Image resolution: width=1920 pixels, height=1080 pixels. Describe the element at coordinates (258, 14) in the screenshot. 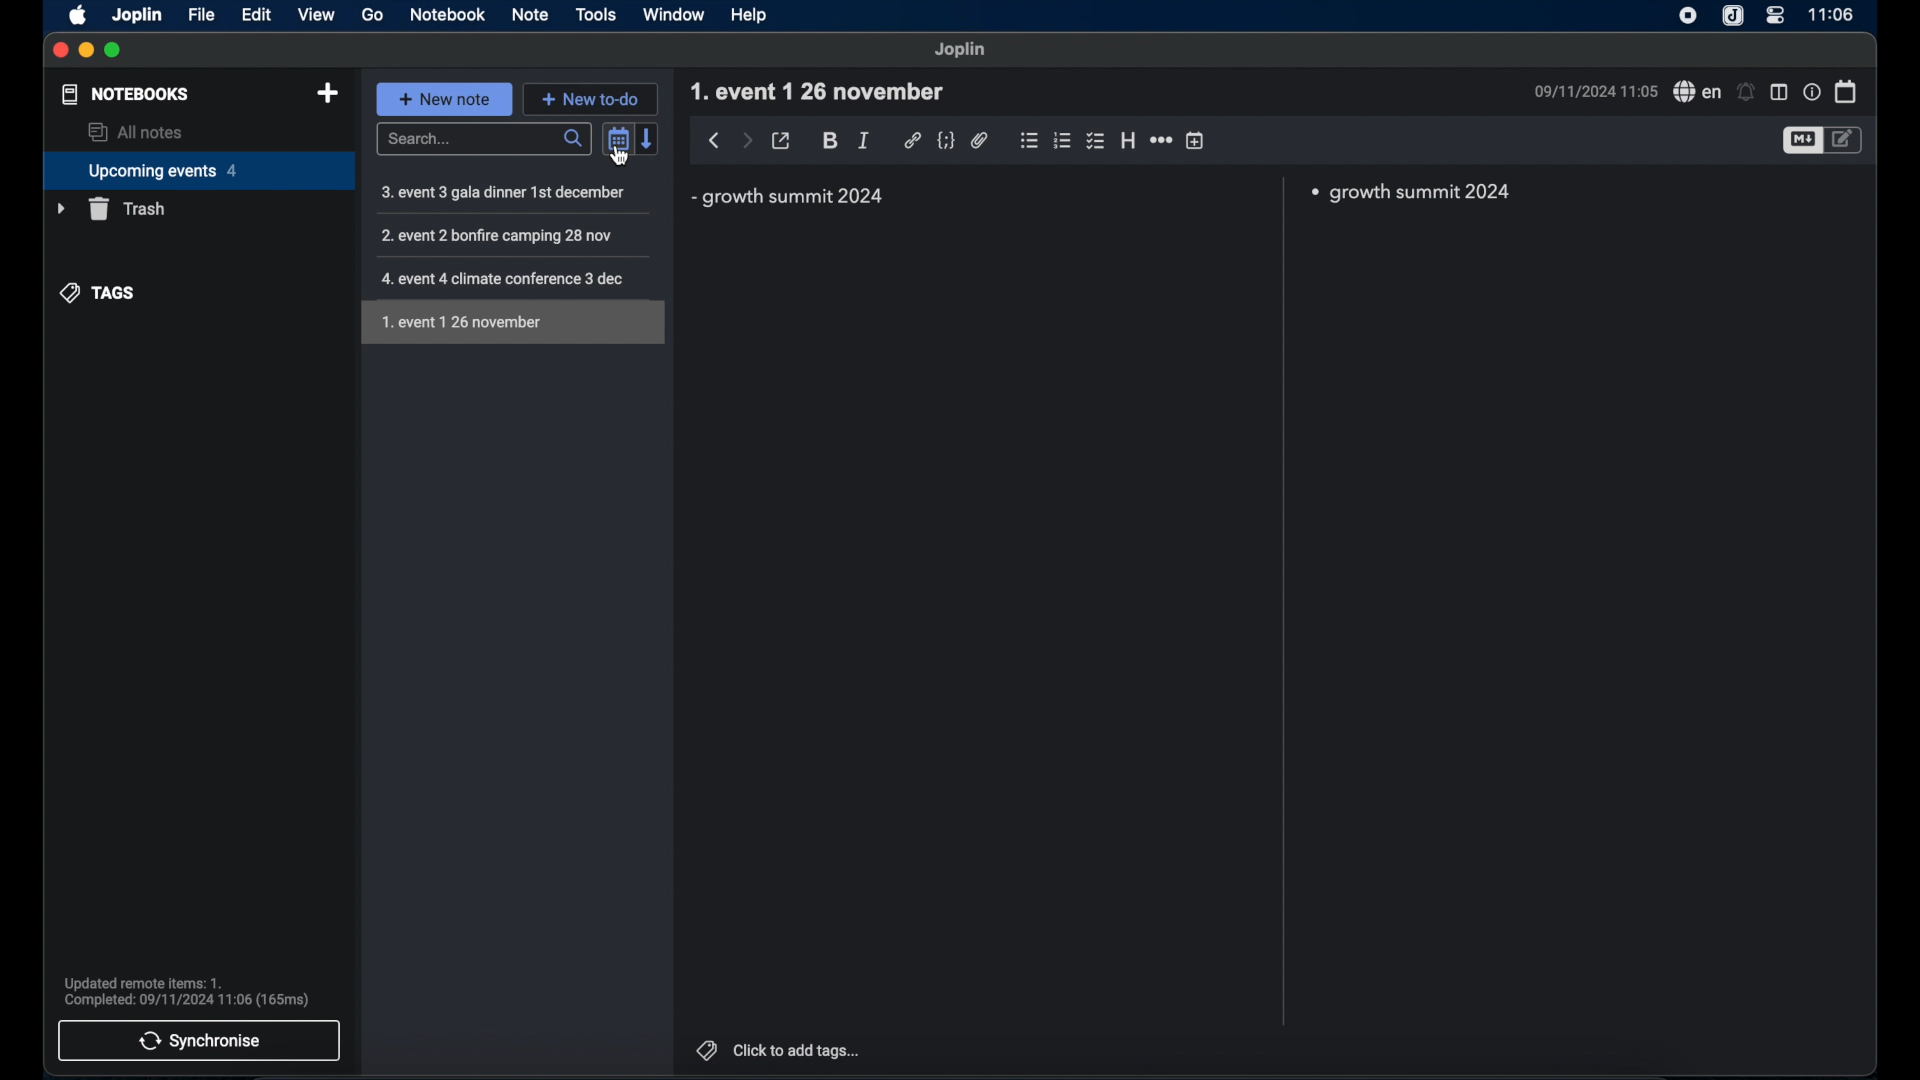

I see `edit` at that location.